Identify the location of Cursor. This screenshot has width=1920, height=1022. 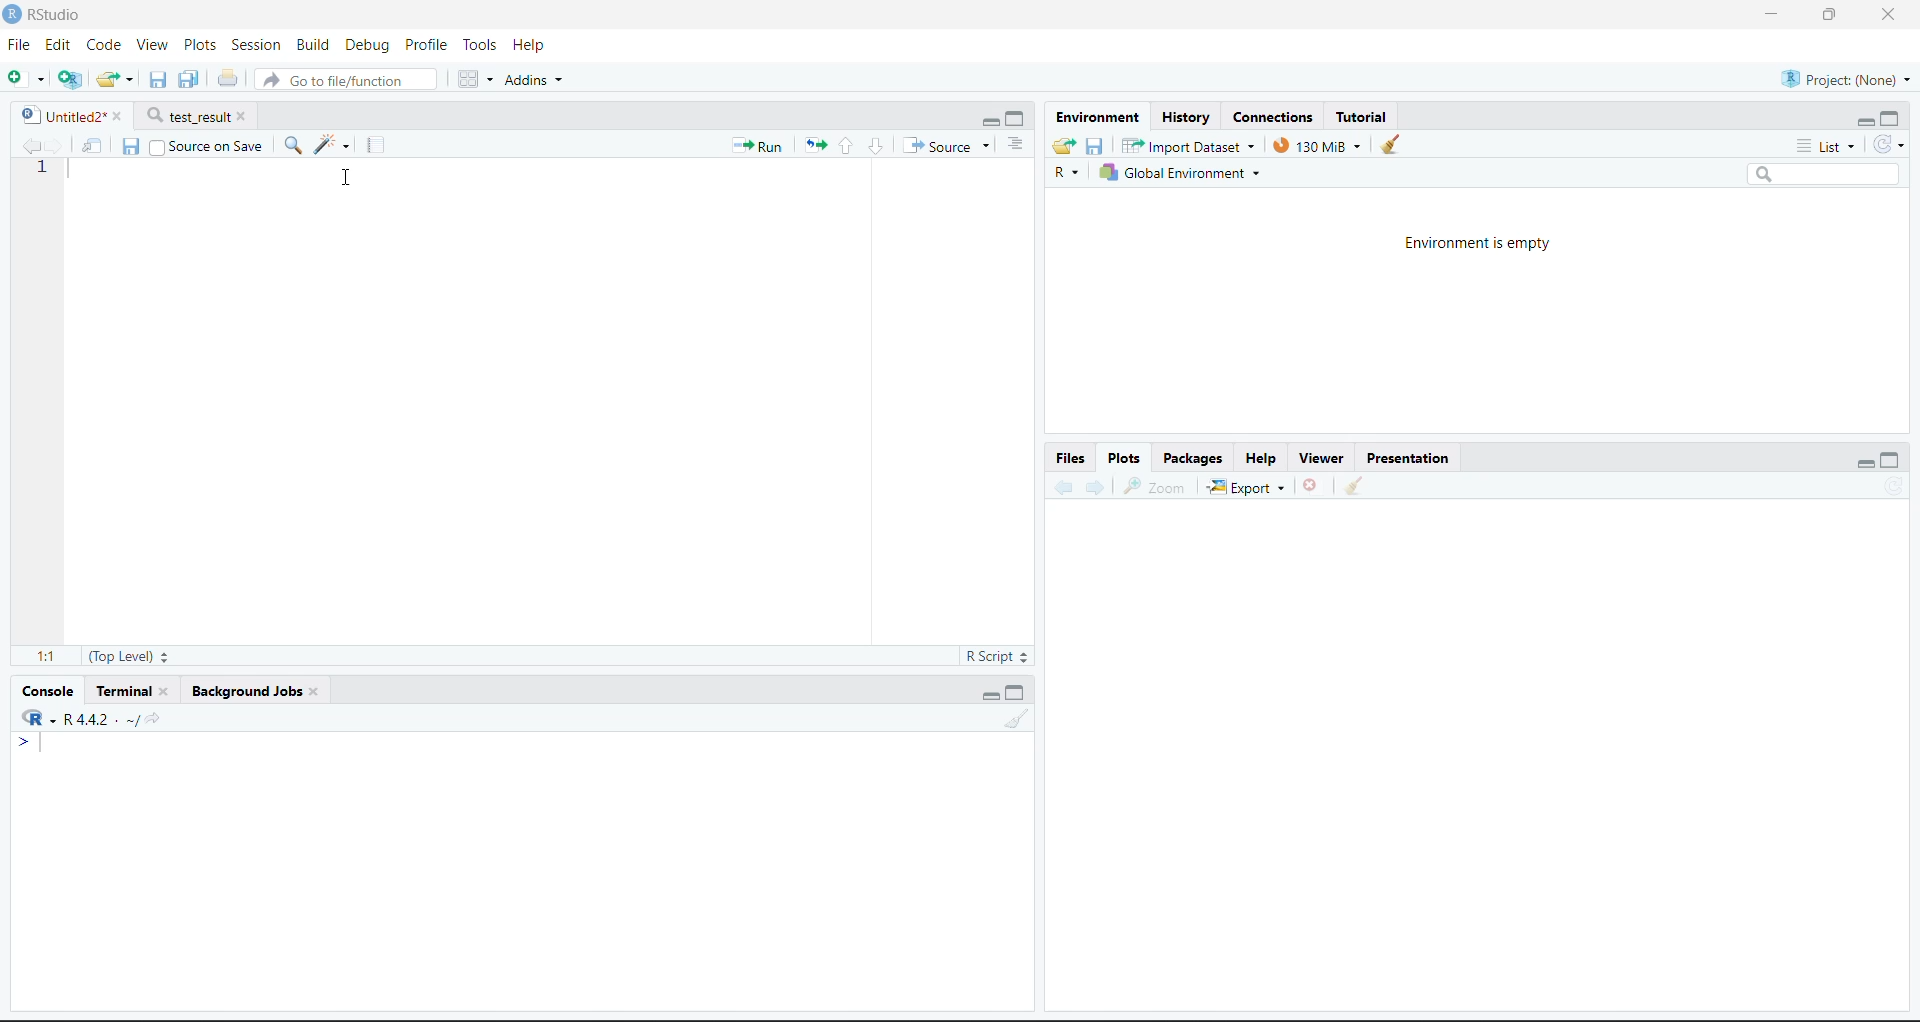
(349, 179).